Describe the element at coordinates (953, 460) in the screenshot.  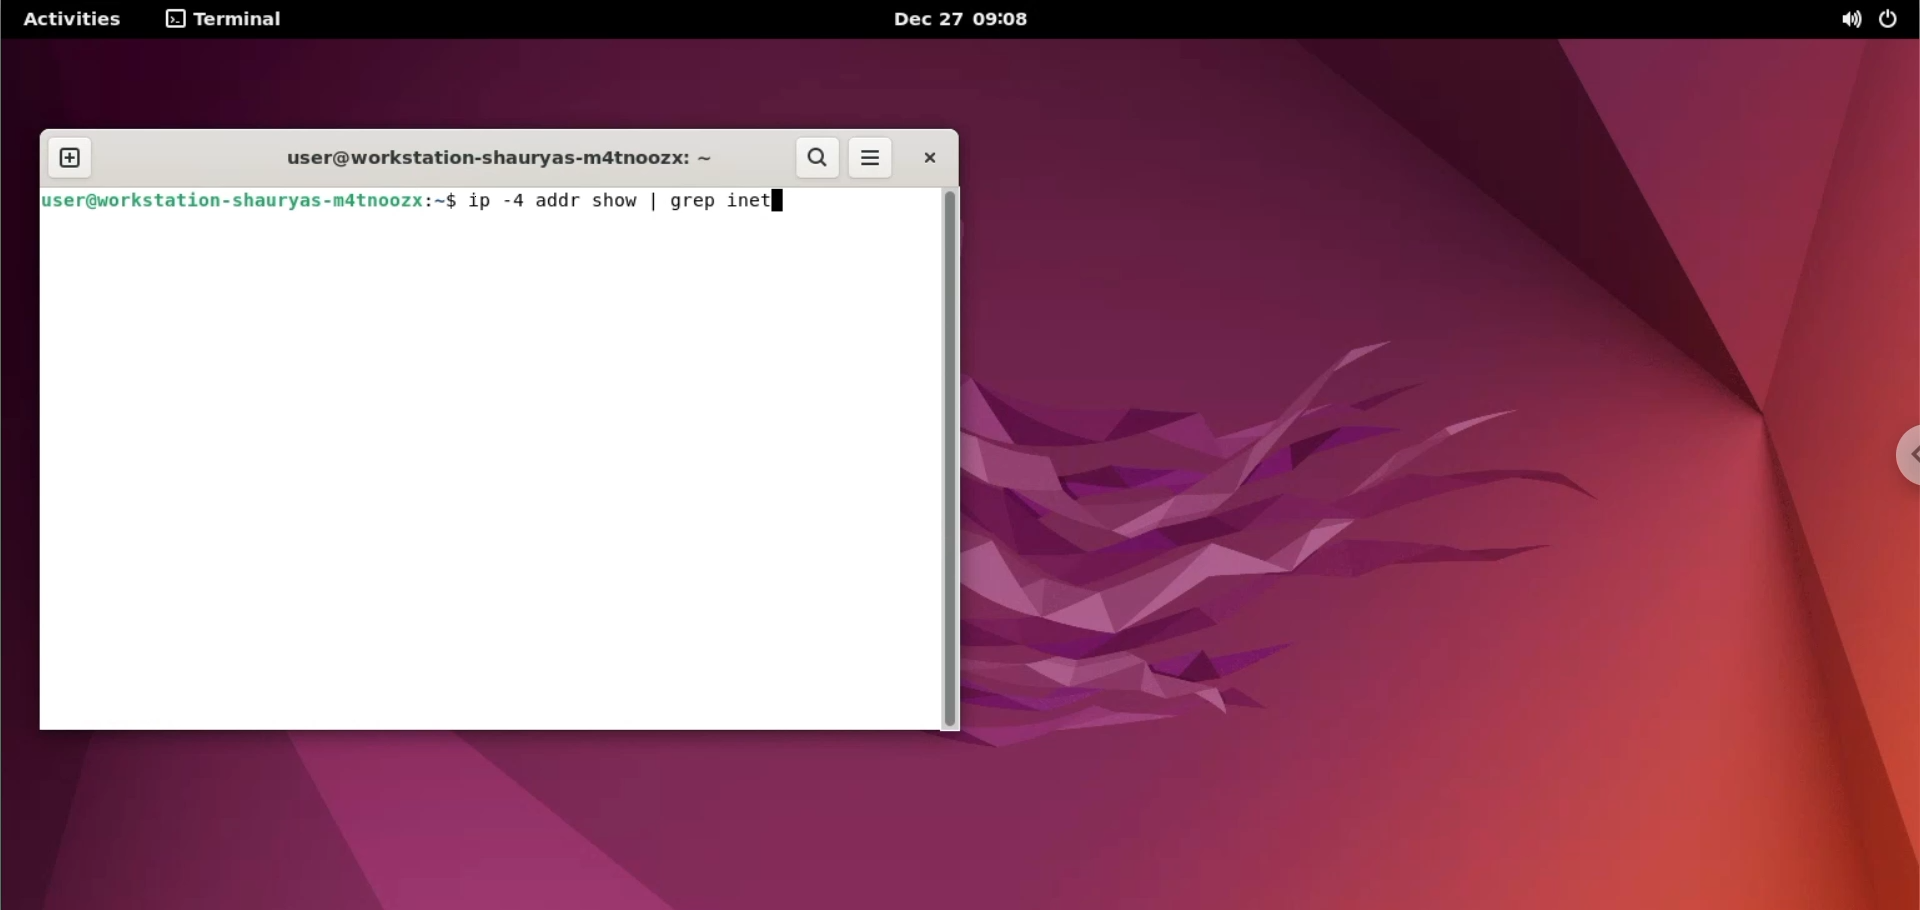
I see `scrollbar` at that location.